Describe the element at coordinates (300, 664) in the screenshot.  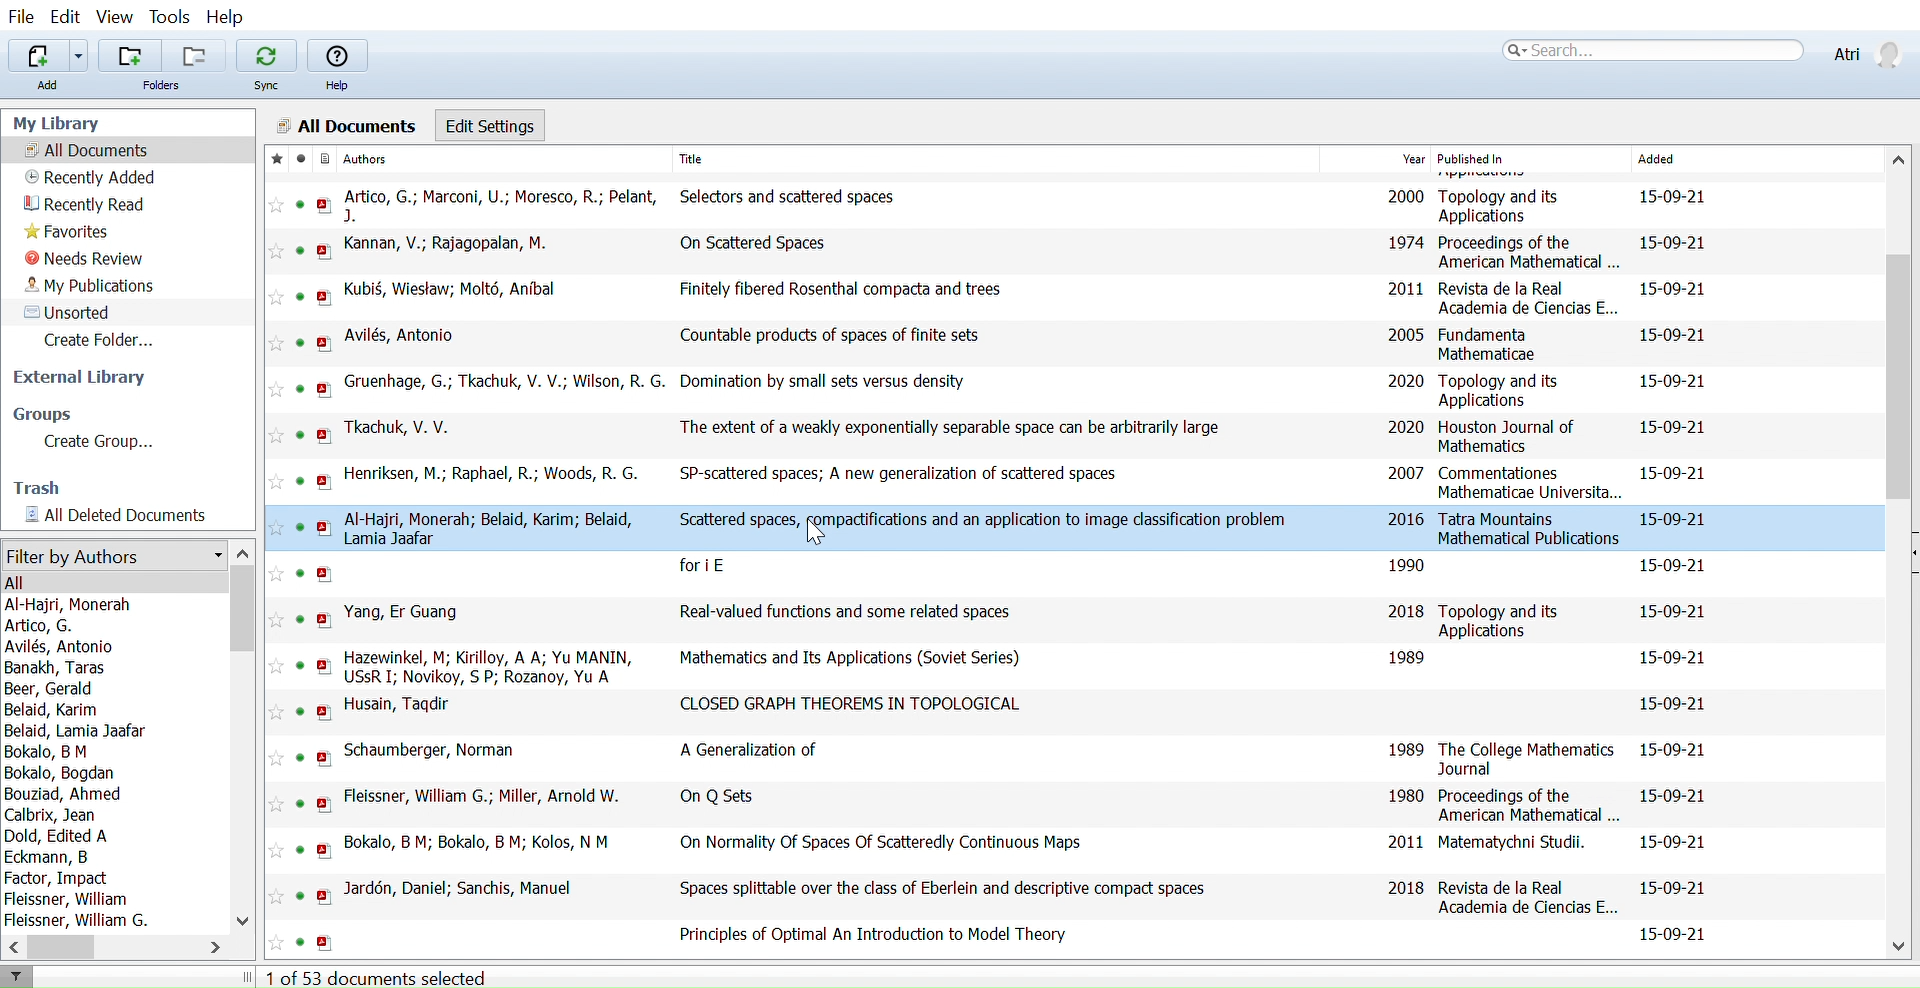
I see `Reasing status` at that location.